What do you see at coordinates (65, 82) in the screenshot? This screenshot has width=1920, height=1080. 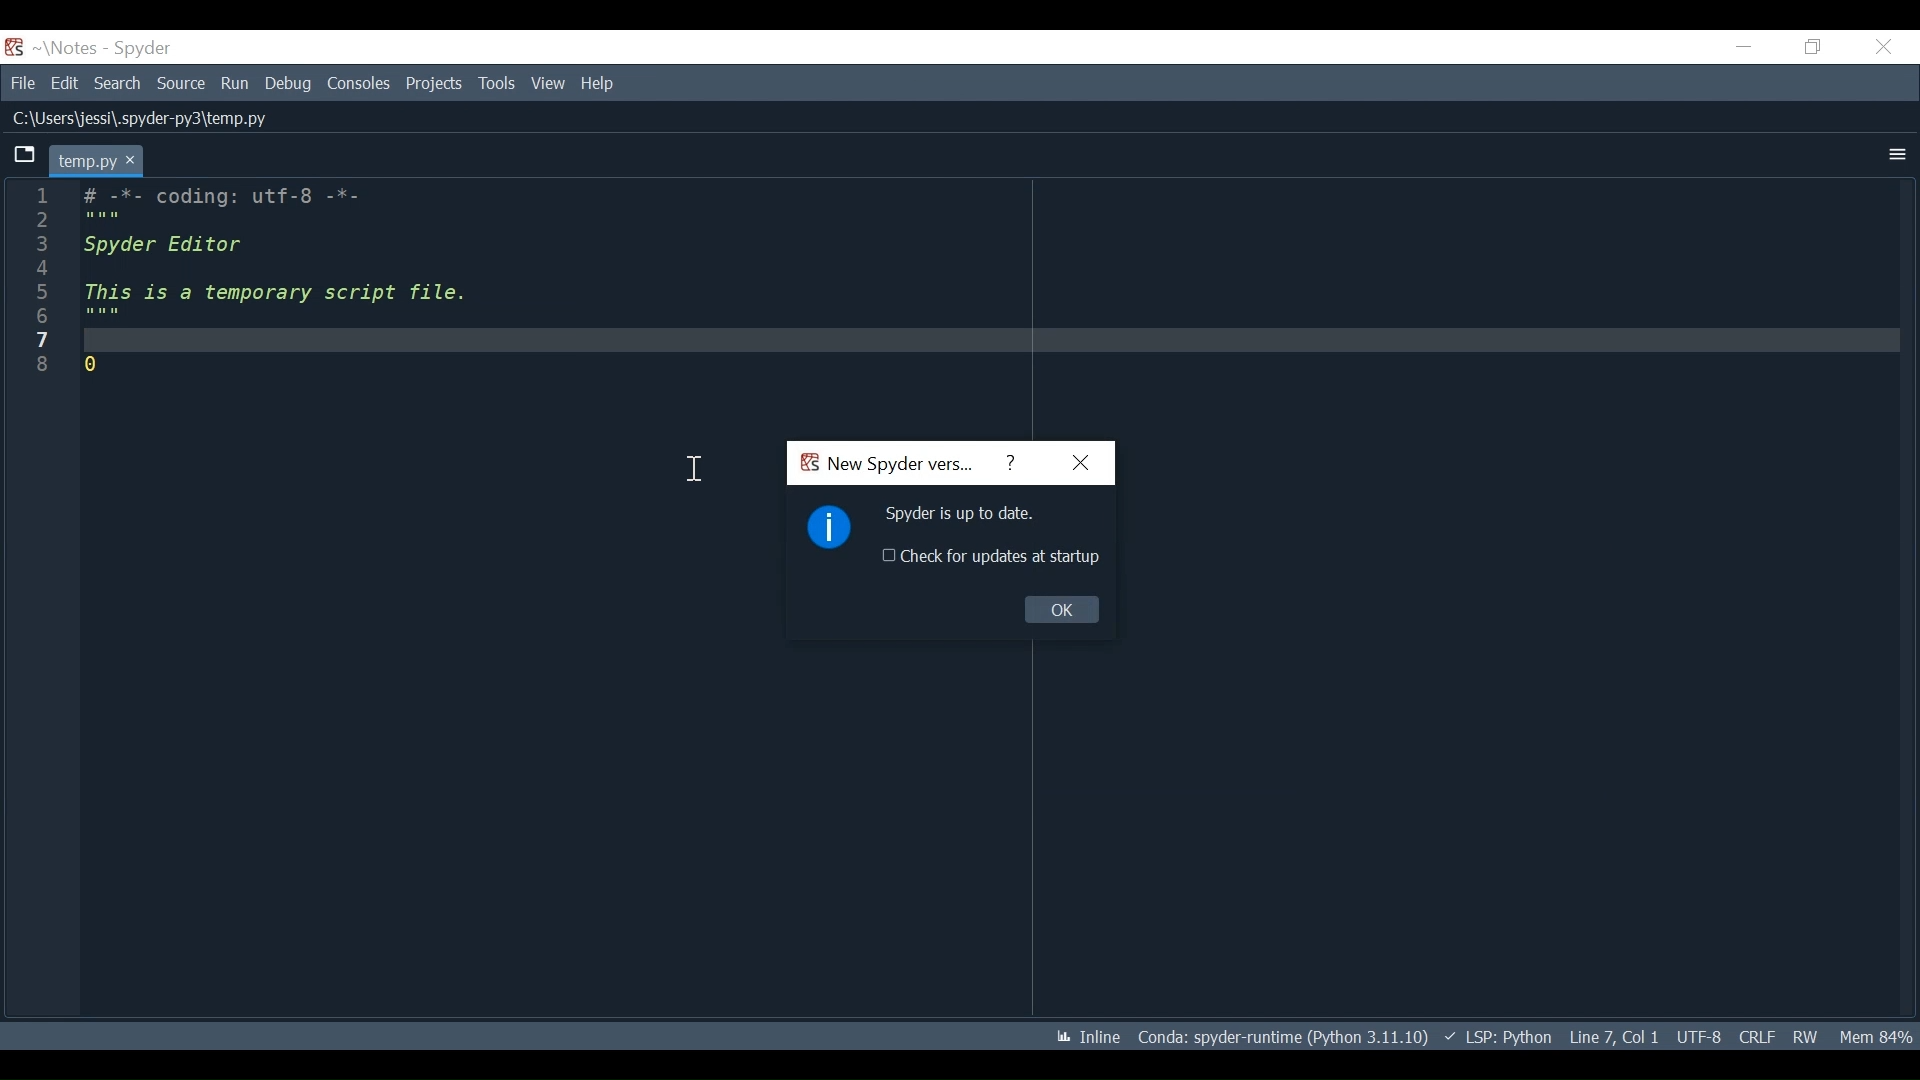 I see `Edit` at bounding box center [65, 82].